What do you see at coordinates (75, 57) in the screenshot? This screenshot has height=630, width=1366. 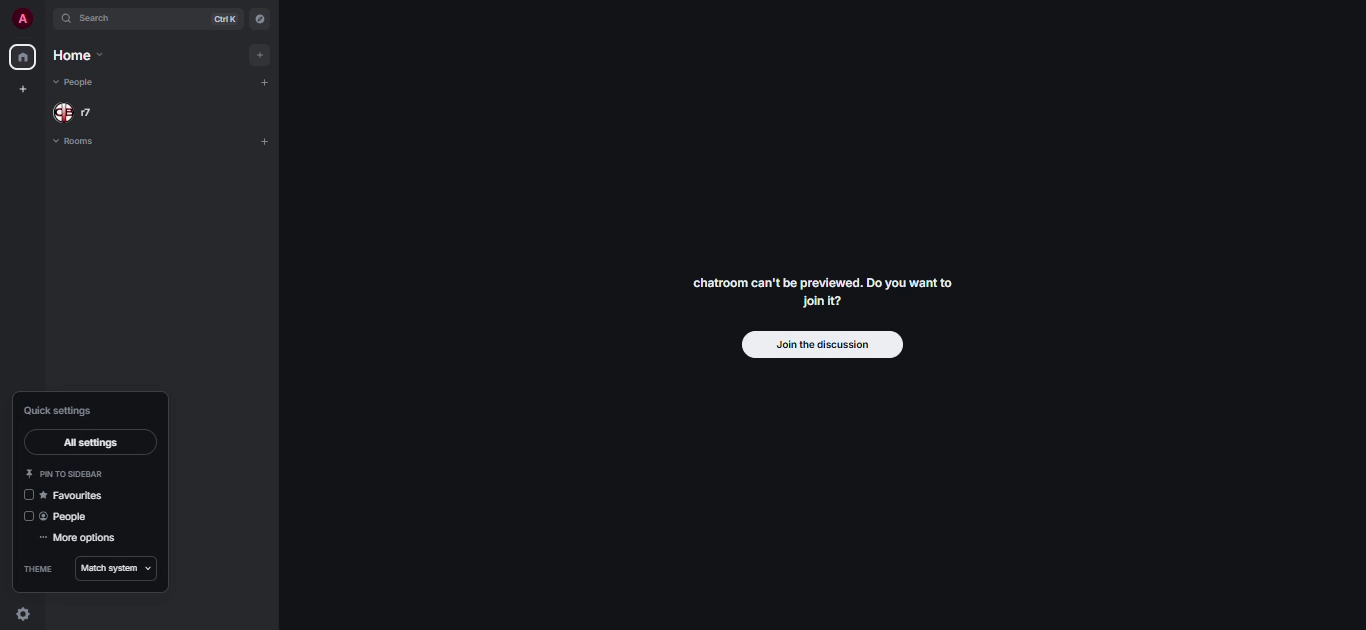 I see `home` at bounding box center [75, 57].